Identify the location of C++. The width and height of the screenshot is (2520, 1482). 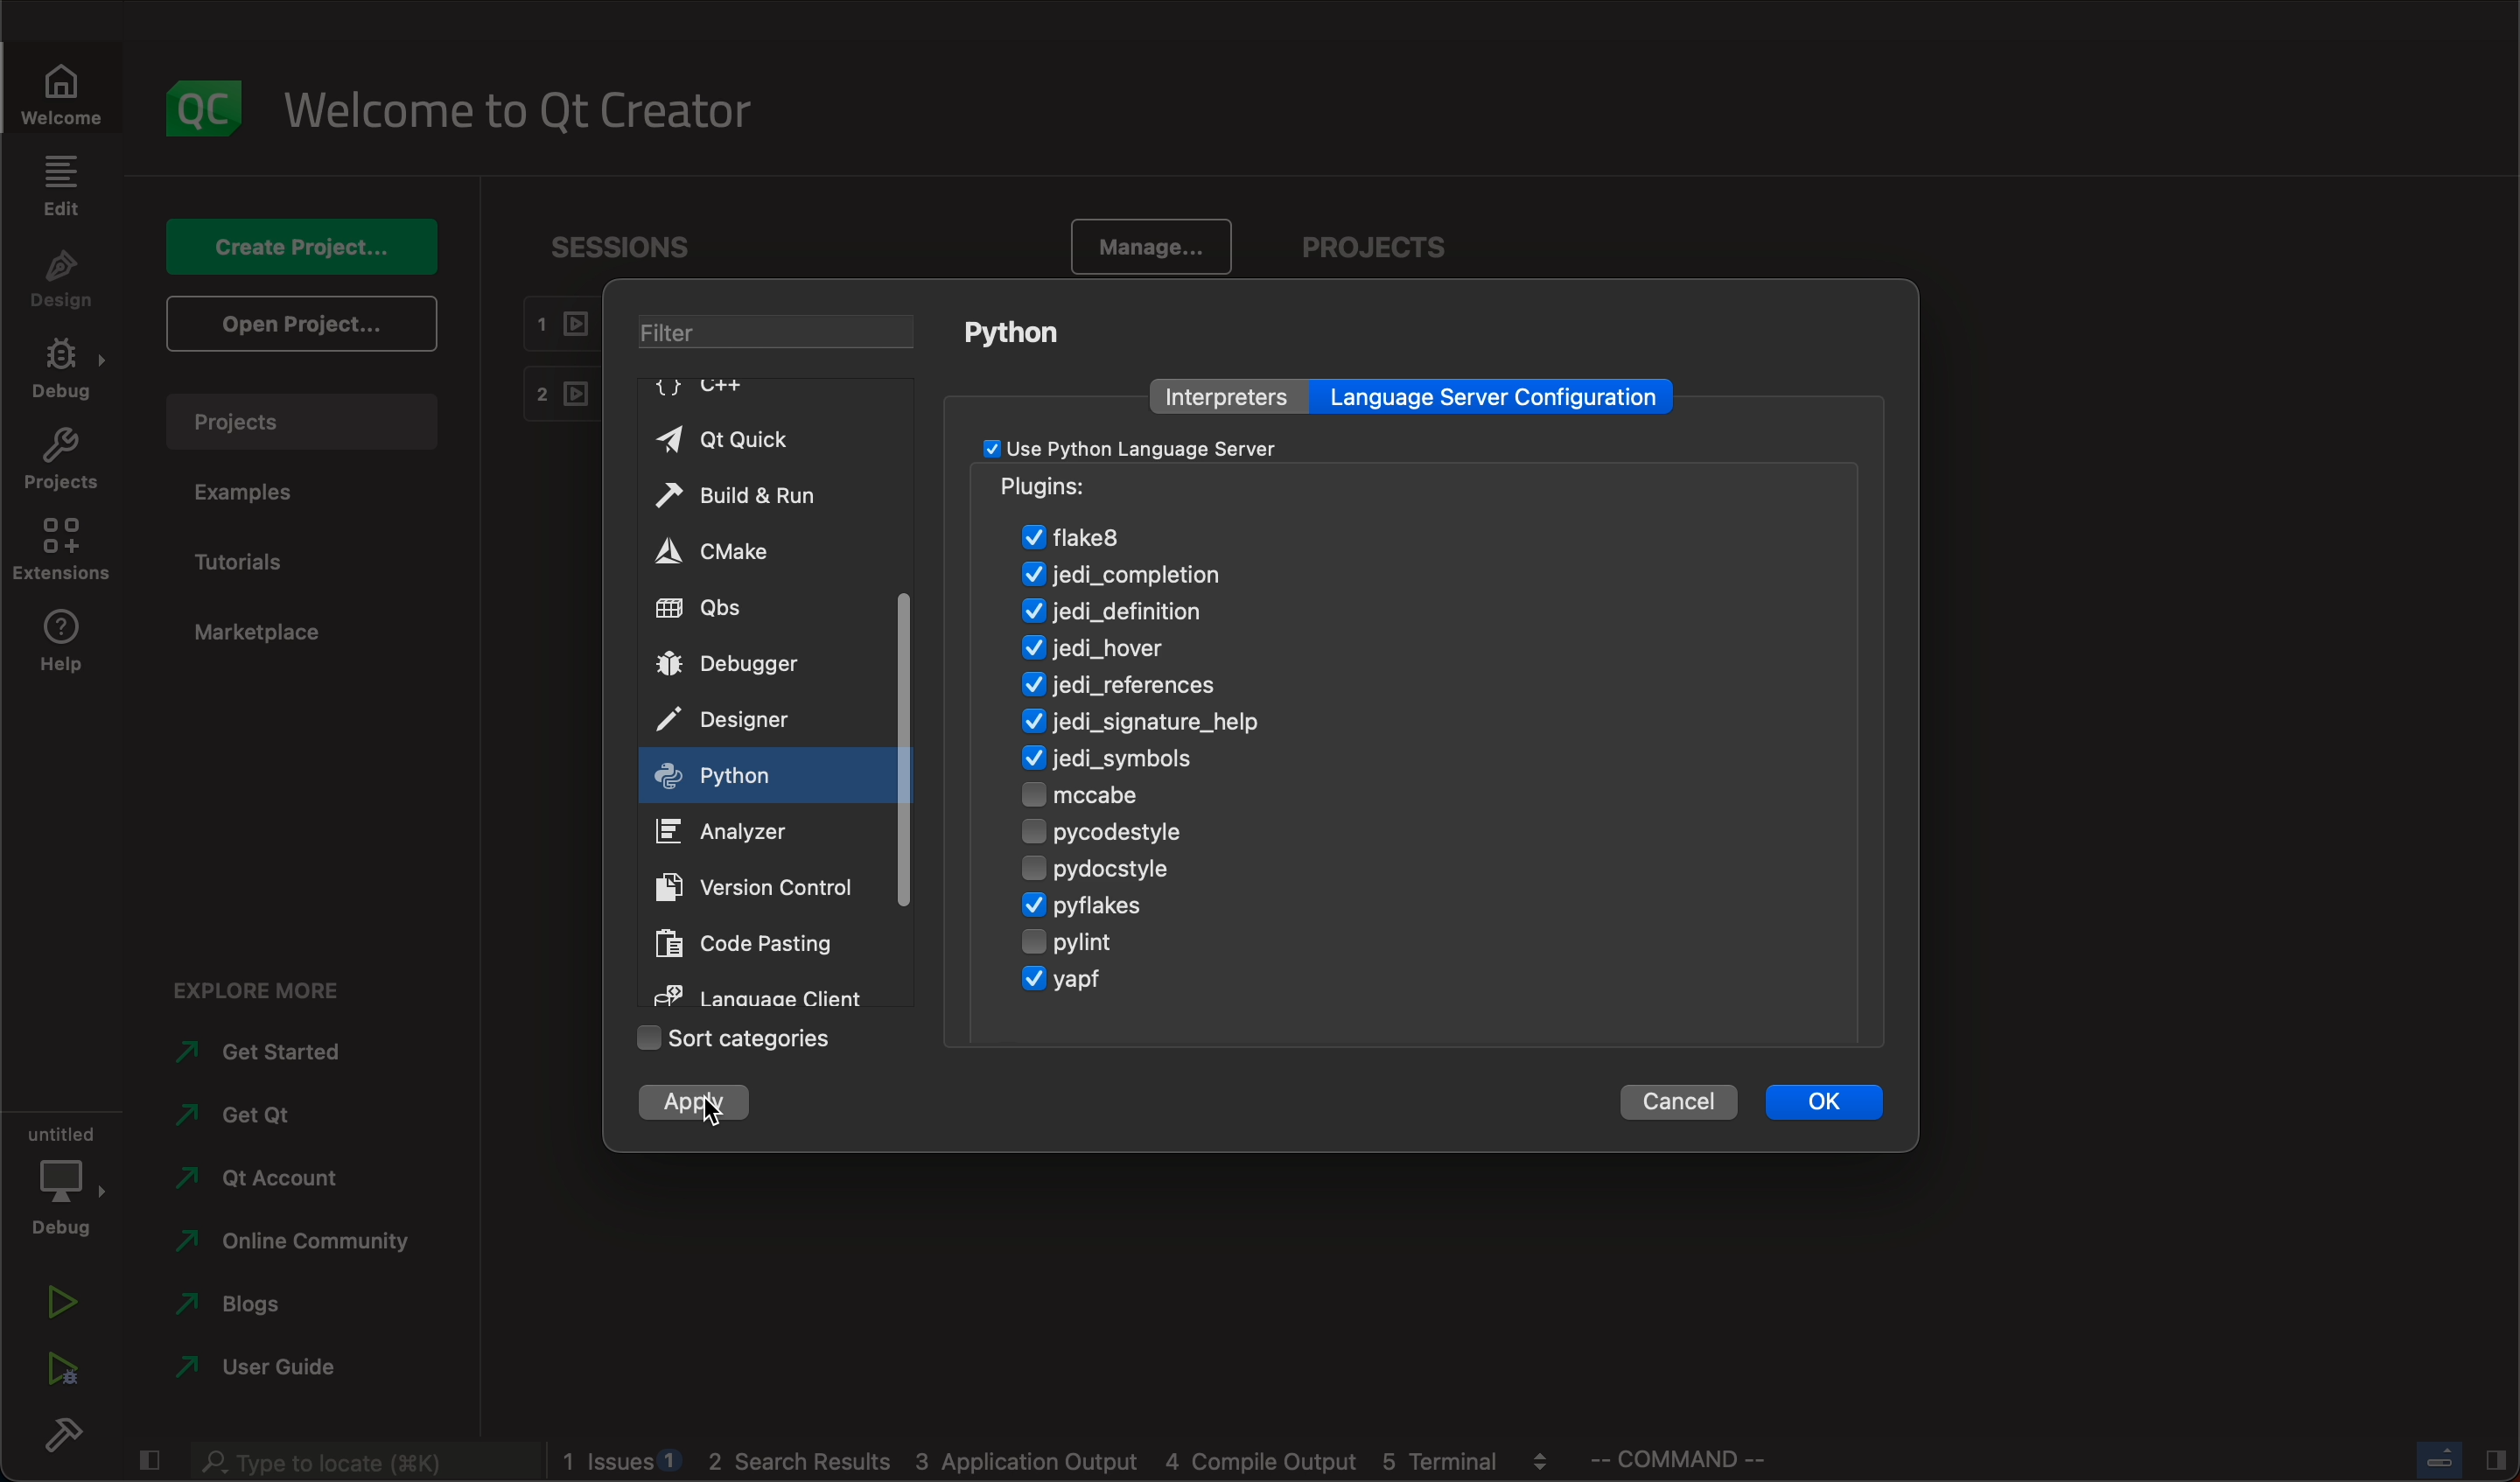
(704, 387).